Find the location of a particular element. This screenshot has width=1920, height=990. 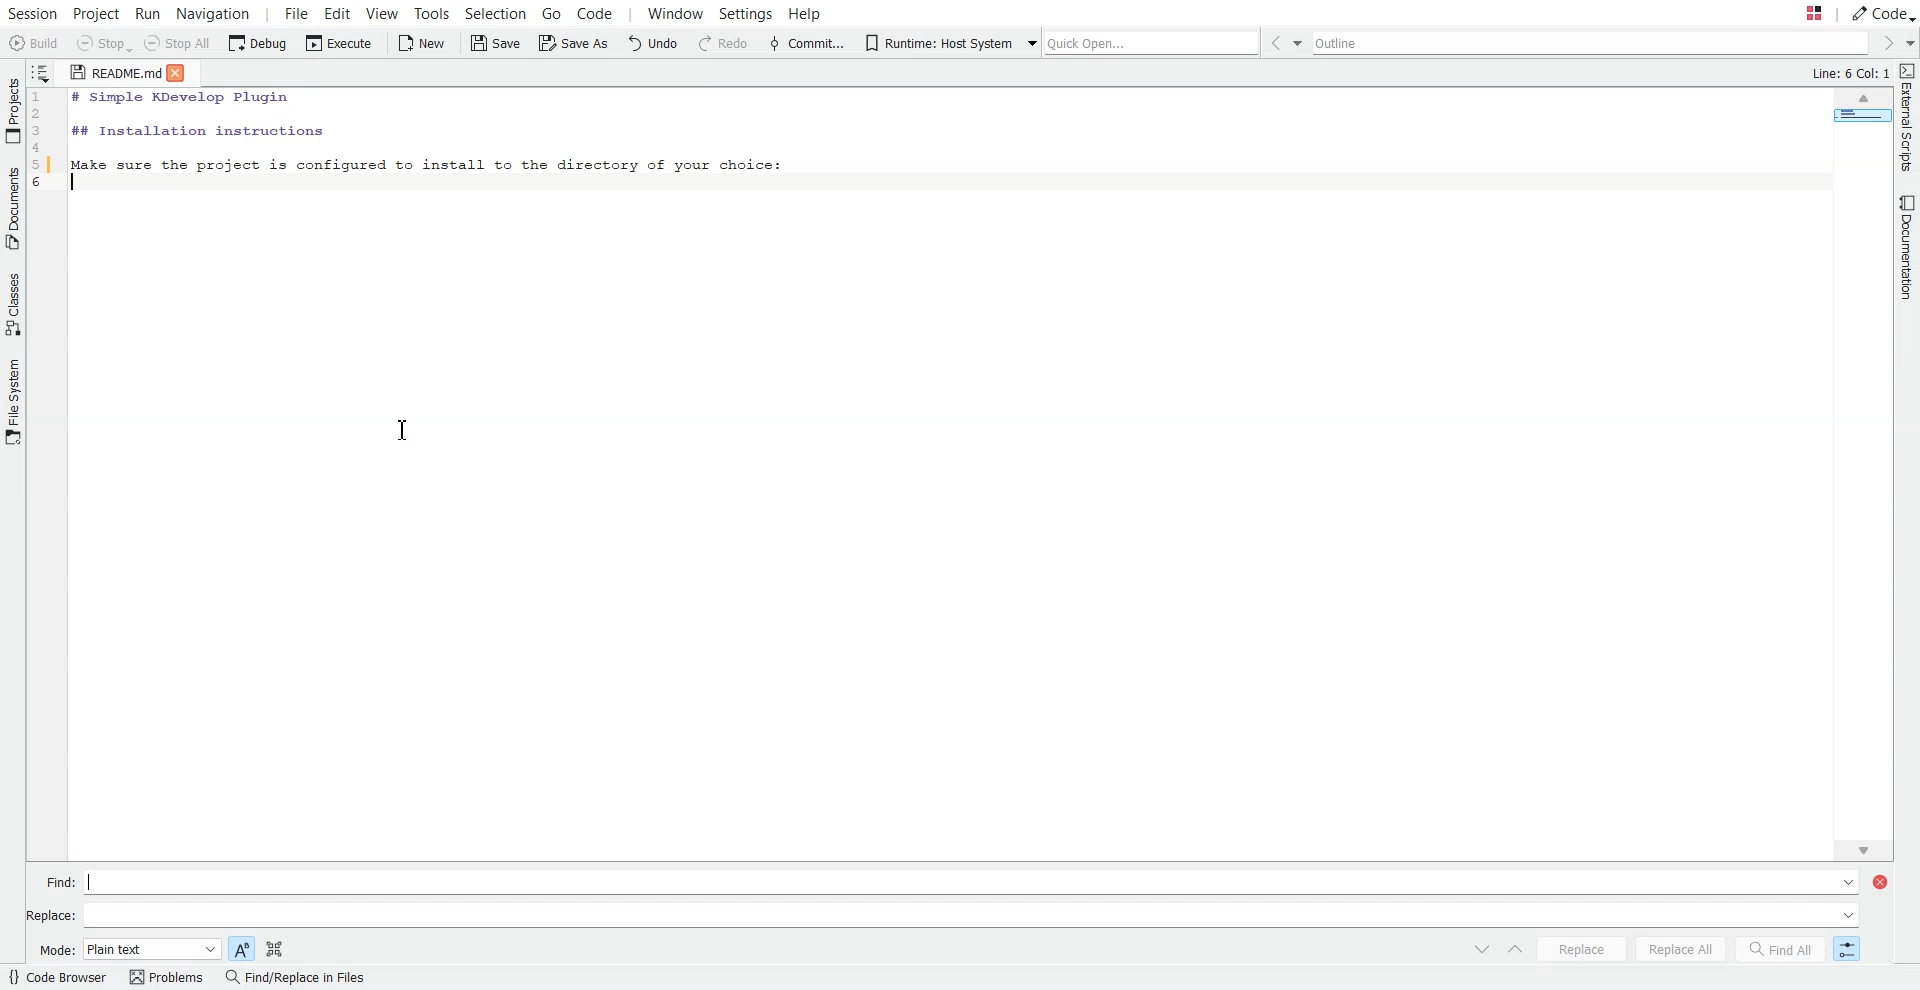

Debug is located at coordinates (258, 44).